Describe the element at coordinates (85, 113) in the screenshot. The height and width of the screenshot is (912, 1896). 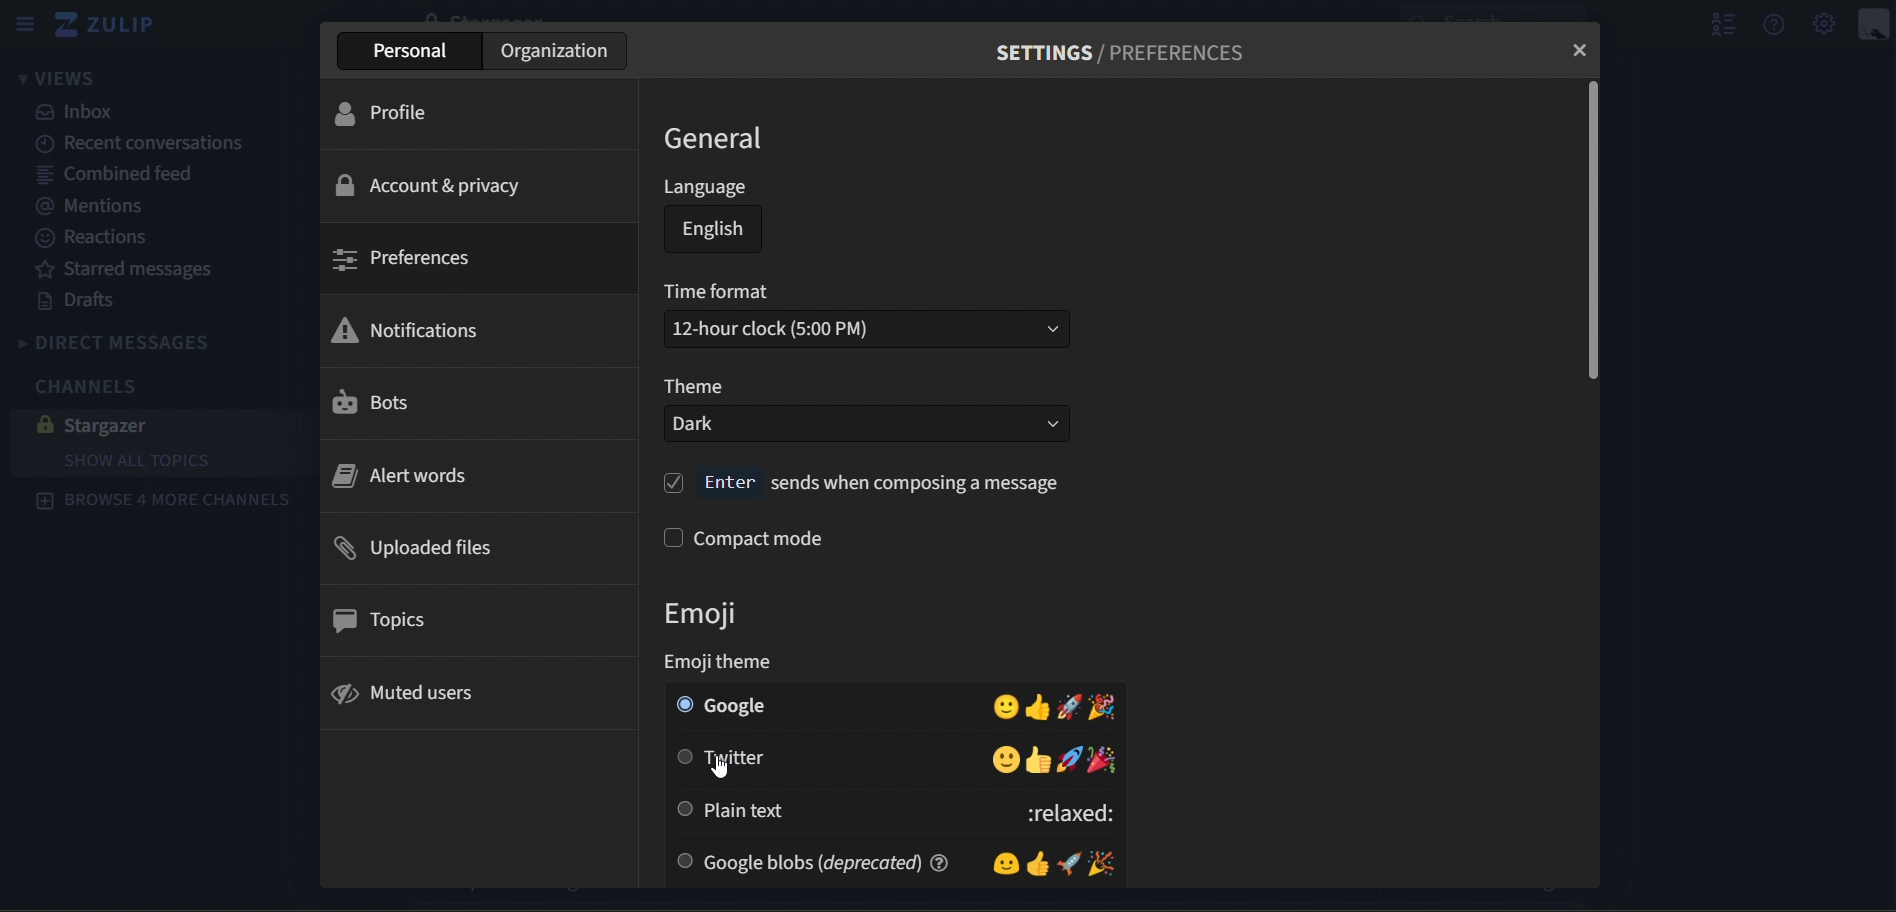
I see `inbox` at that location.